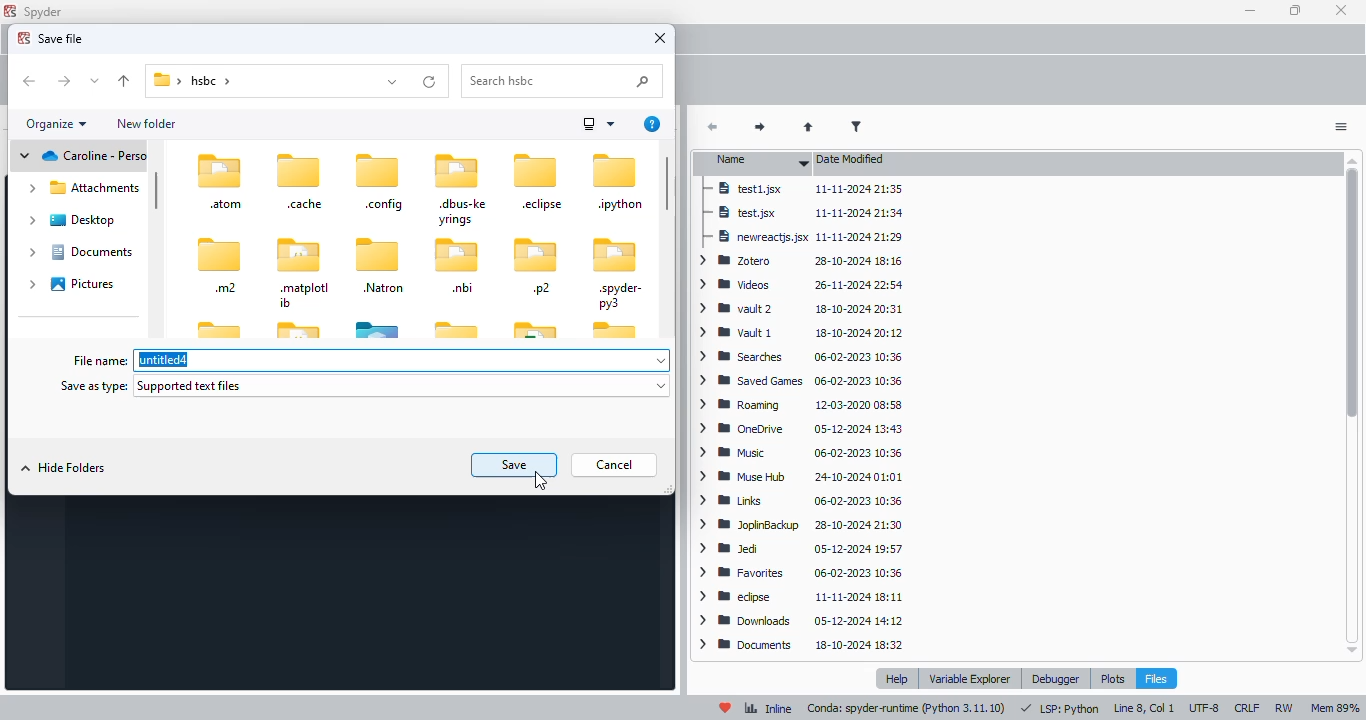  What do you see at coordinates (739, 598) in the screenshot?
I see `eclipse` at bounding box center [739, 598].